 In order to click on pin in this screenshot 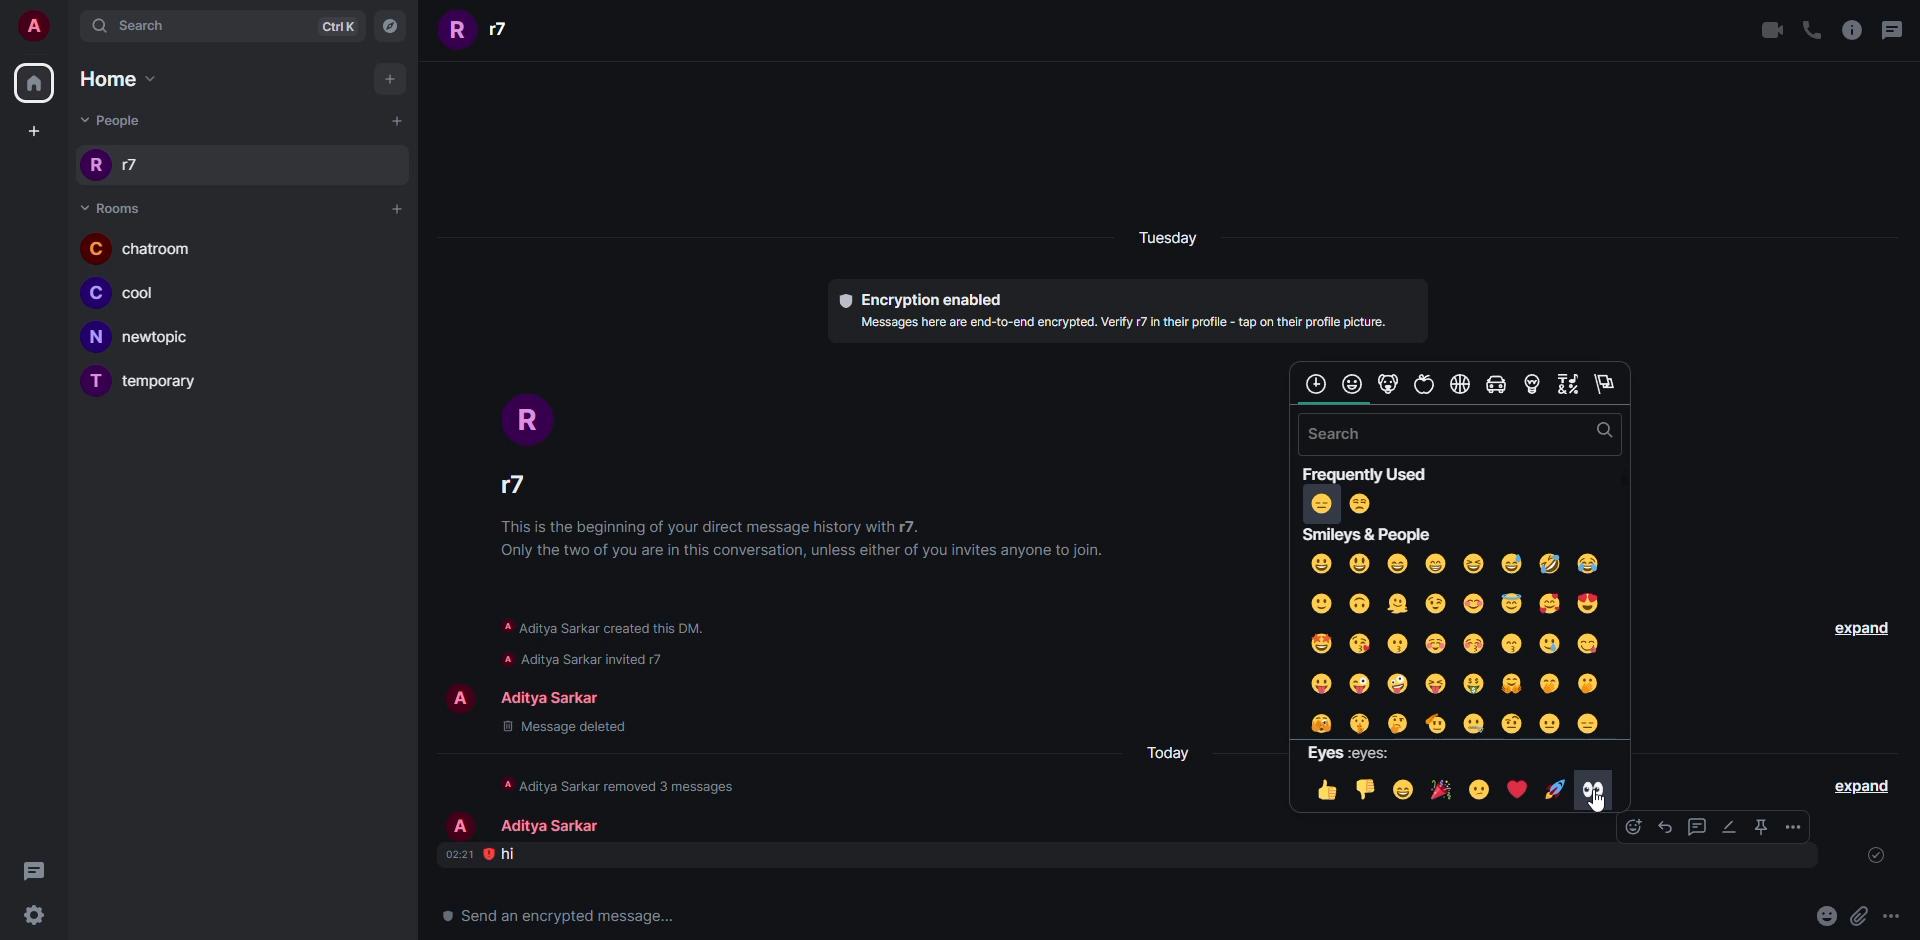, I will do `click(1762, 827)`.